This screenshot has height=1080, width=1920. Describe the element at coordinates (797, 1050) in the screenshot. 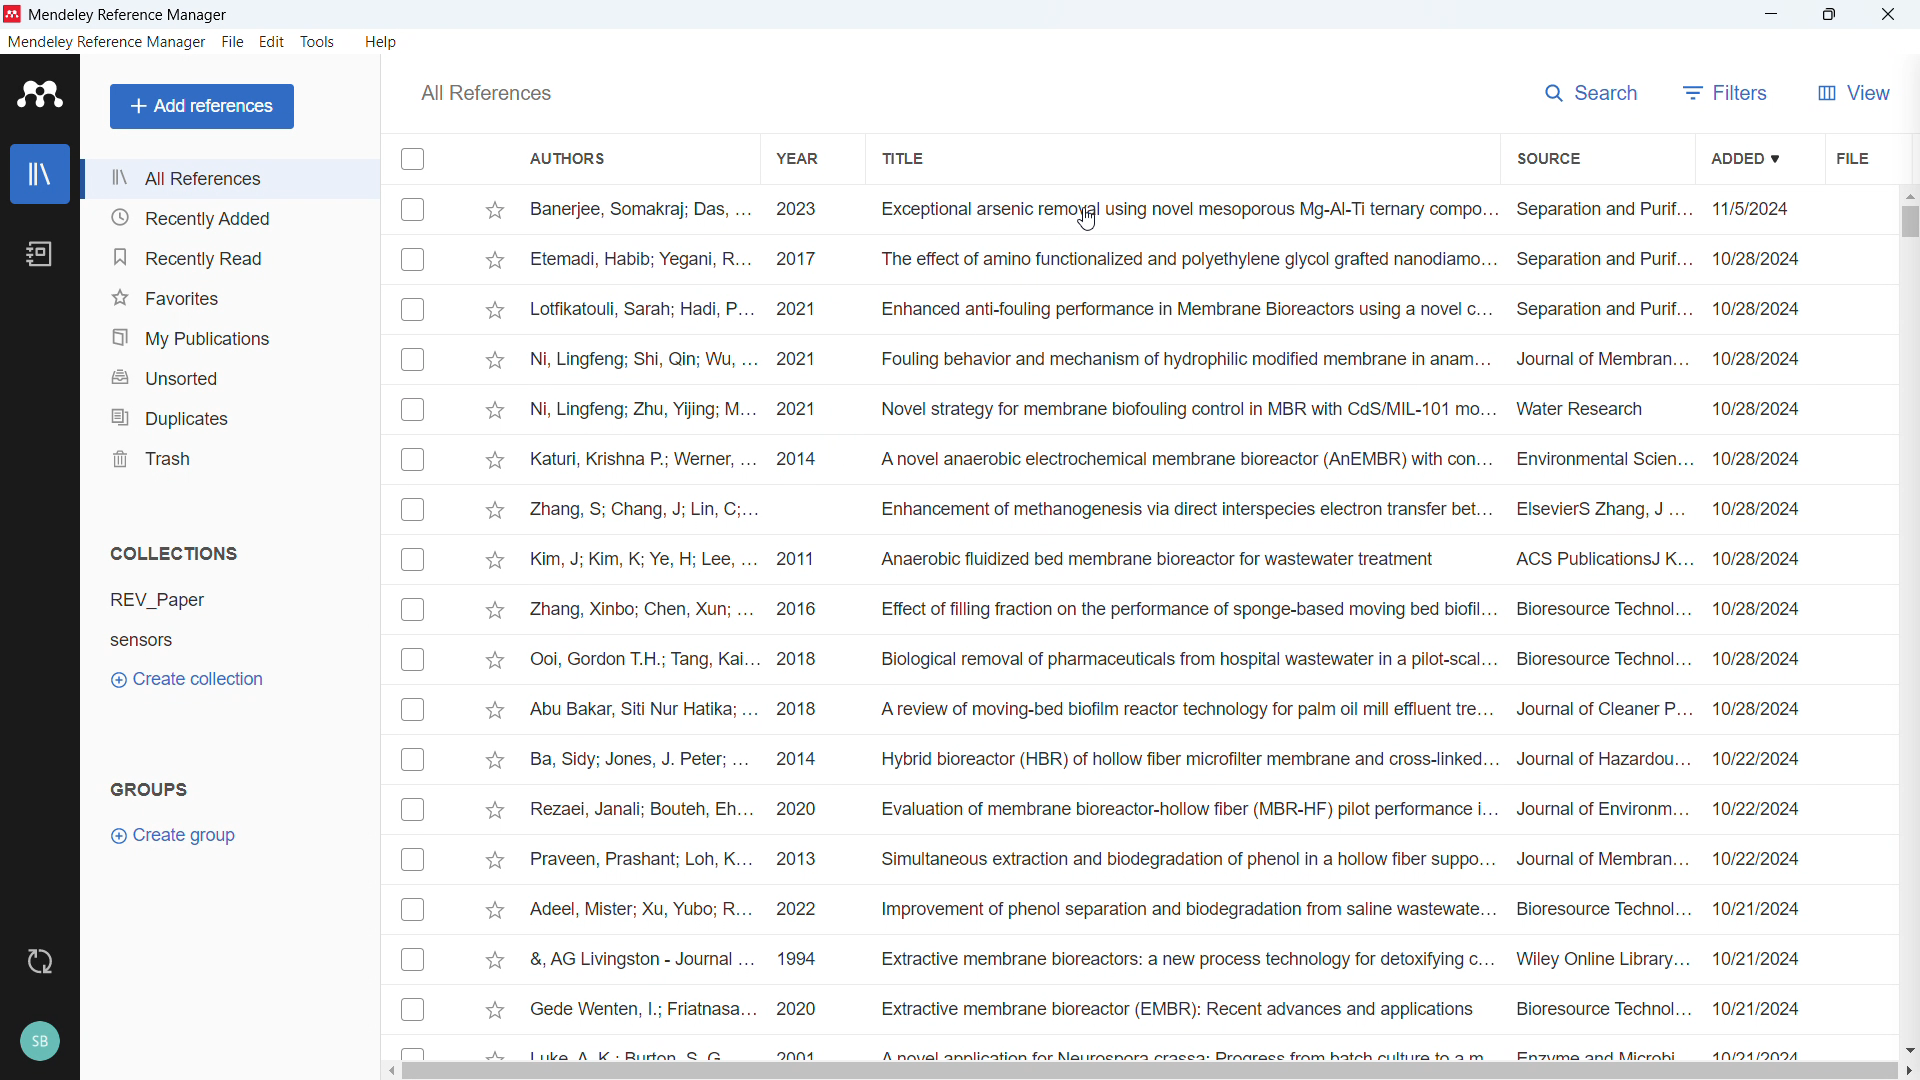

I see `2001` at that location.